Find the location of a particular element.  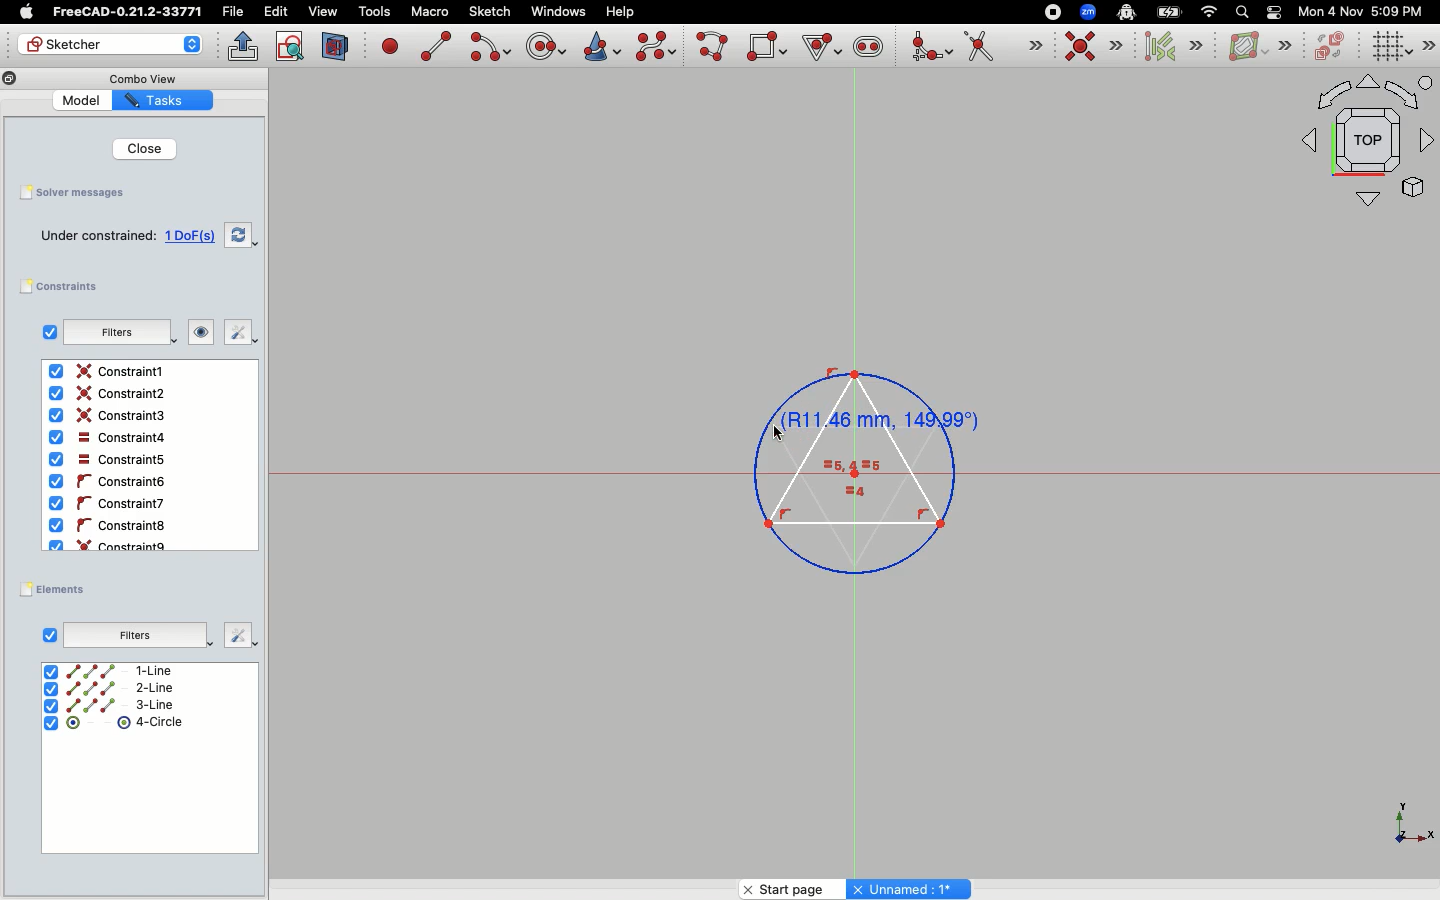

Look is located at coordinates (201, 334).